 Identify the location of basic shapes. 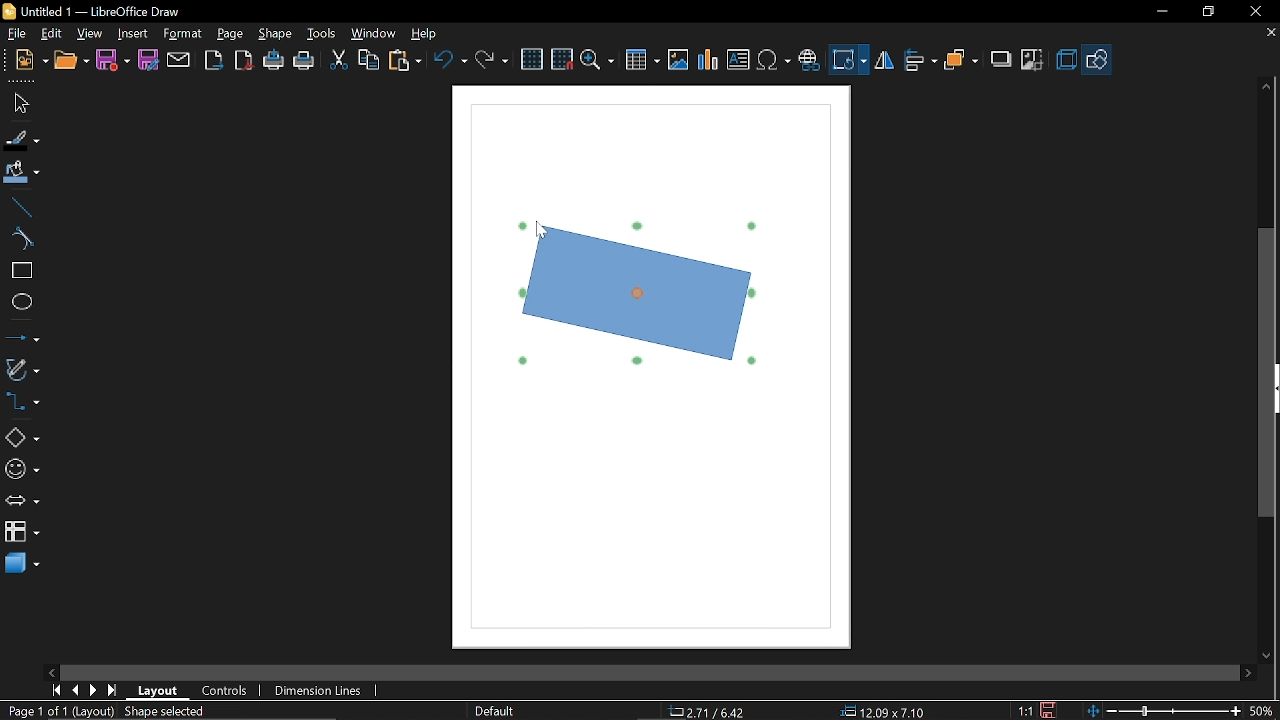
(22, 438).